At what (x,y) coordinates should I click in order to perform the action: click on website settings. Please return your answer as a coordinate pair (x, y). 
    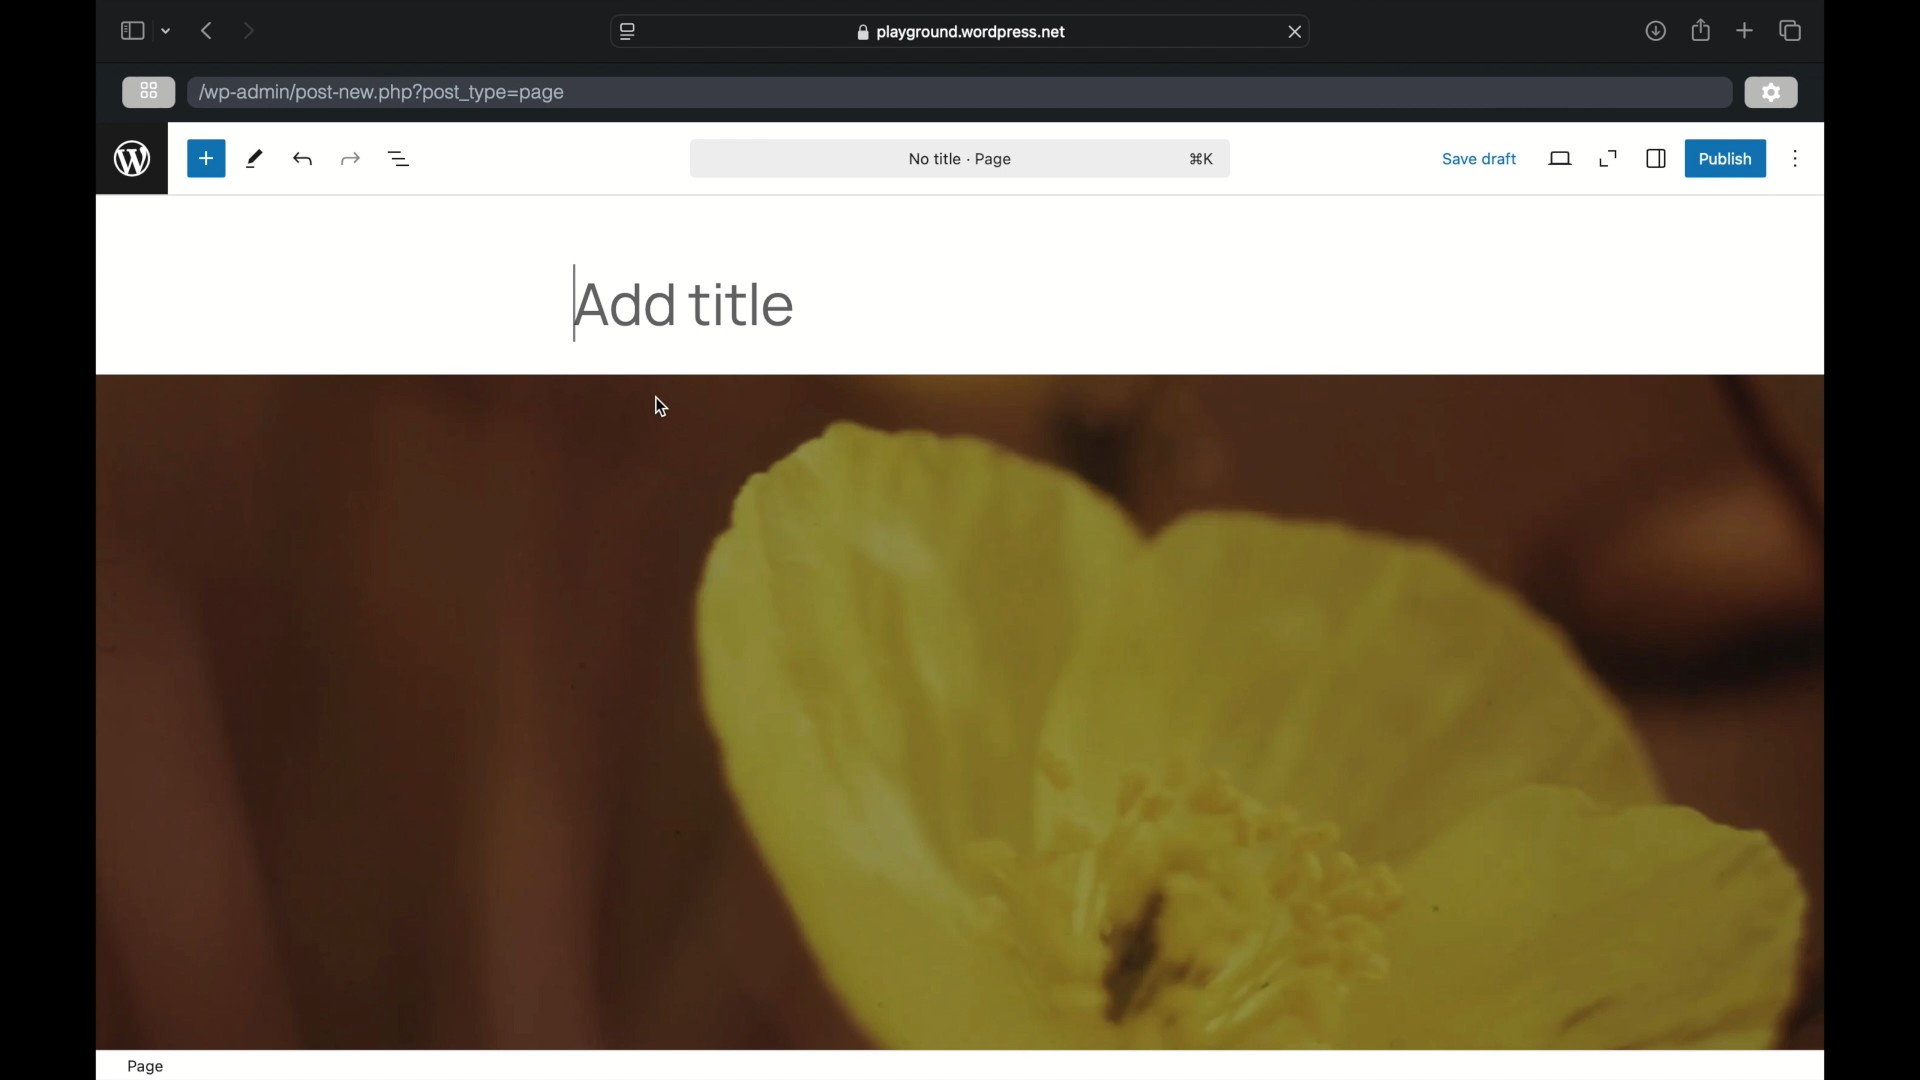
    Looking at the image, I should click on (626, 31).